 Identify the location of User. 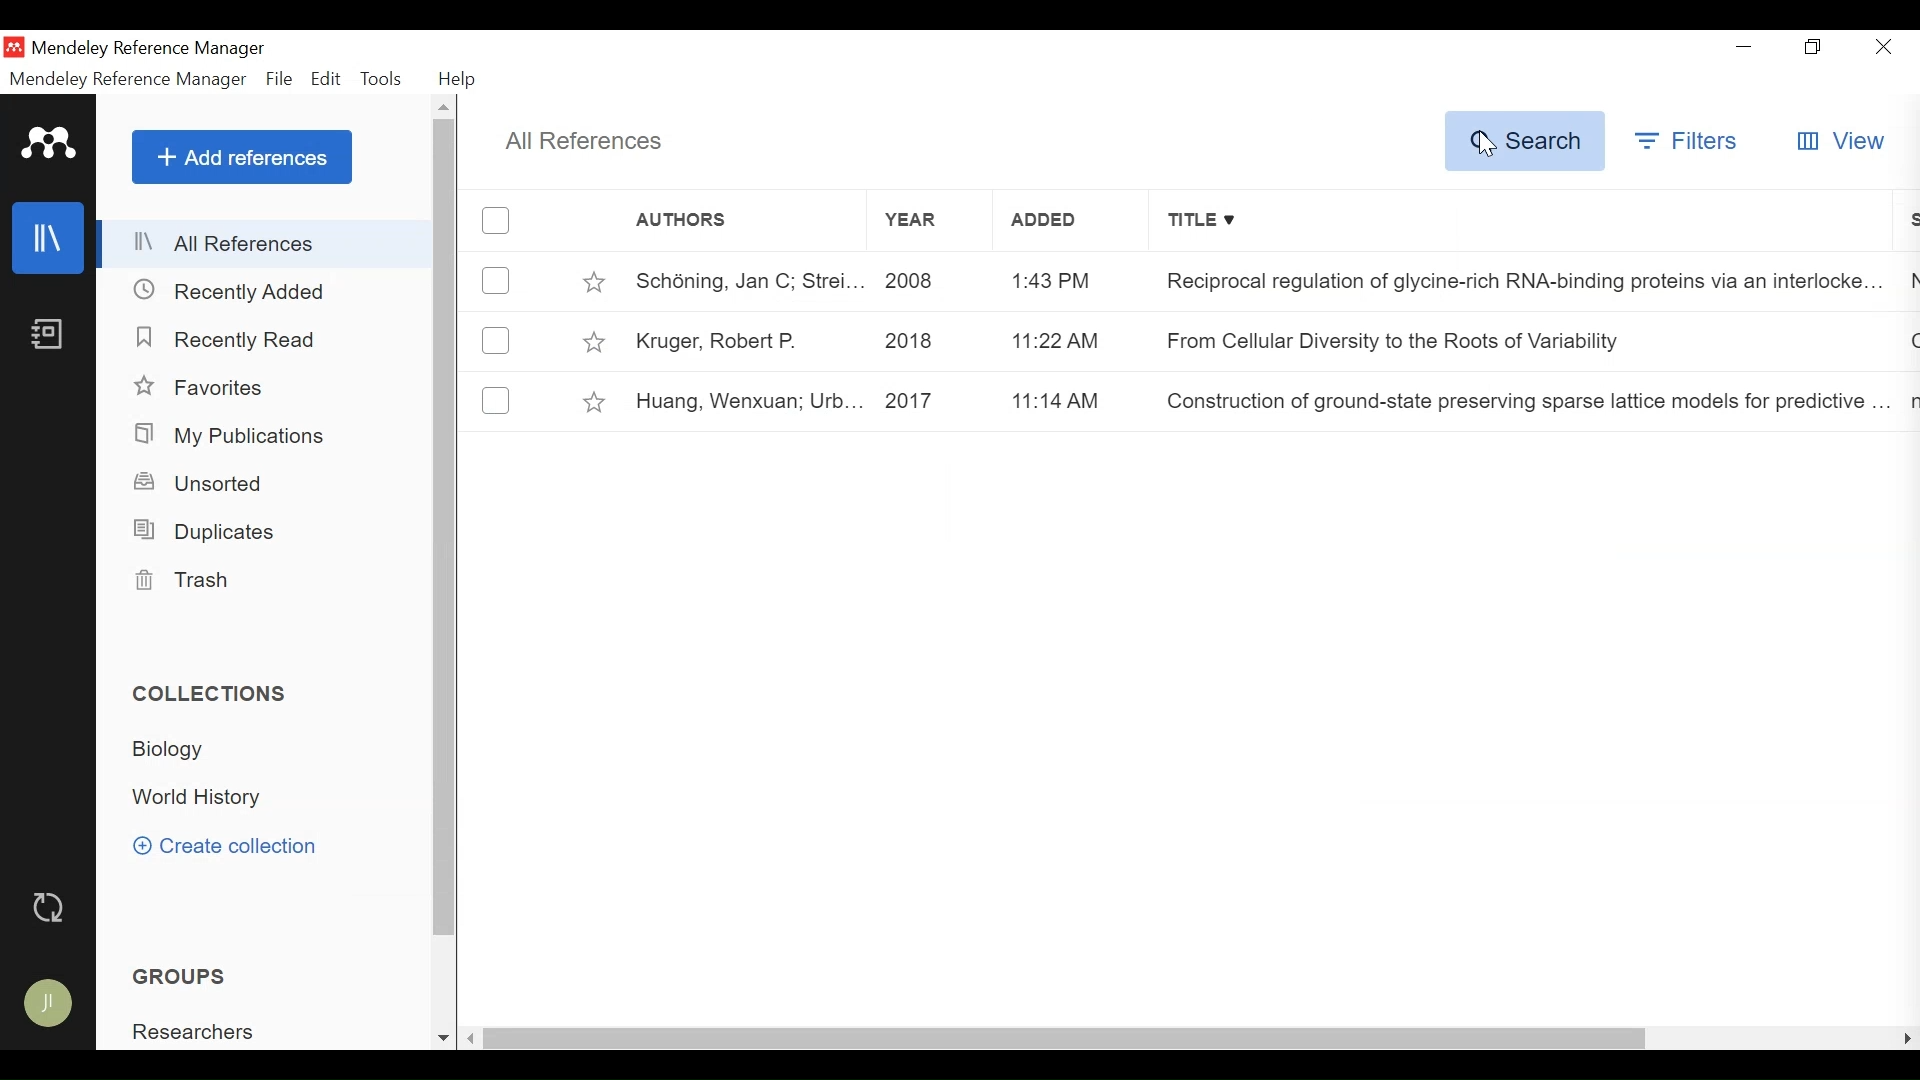
(46, 1005).